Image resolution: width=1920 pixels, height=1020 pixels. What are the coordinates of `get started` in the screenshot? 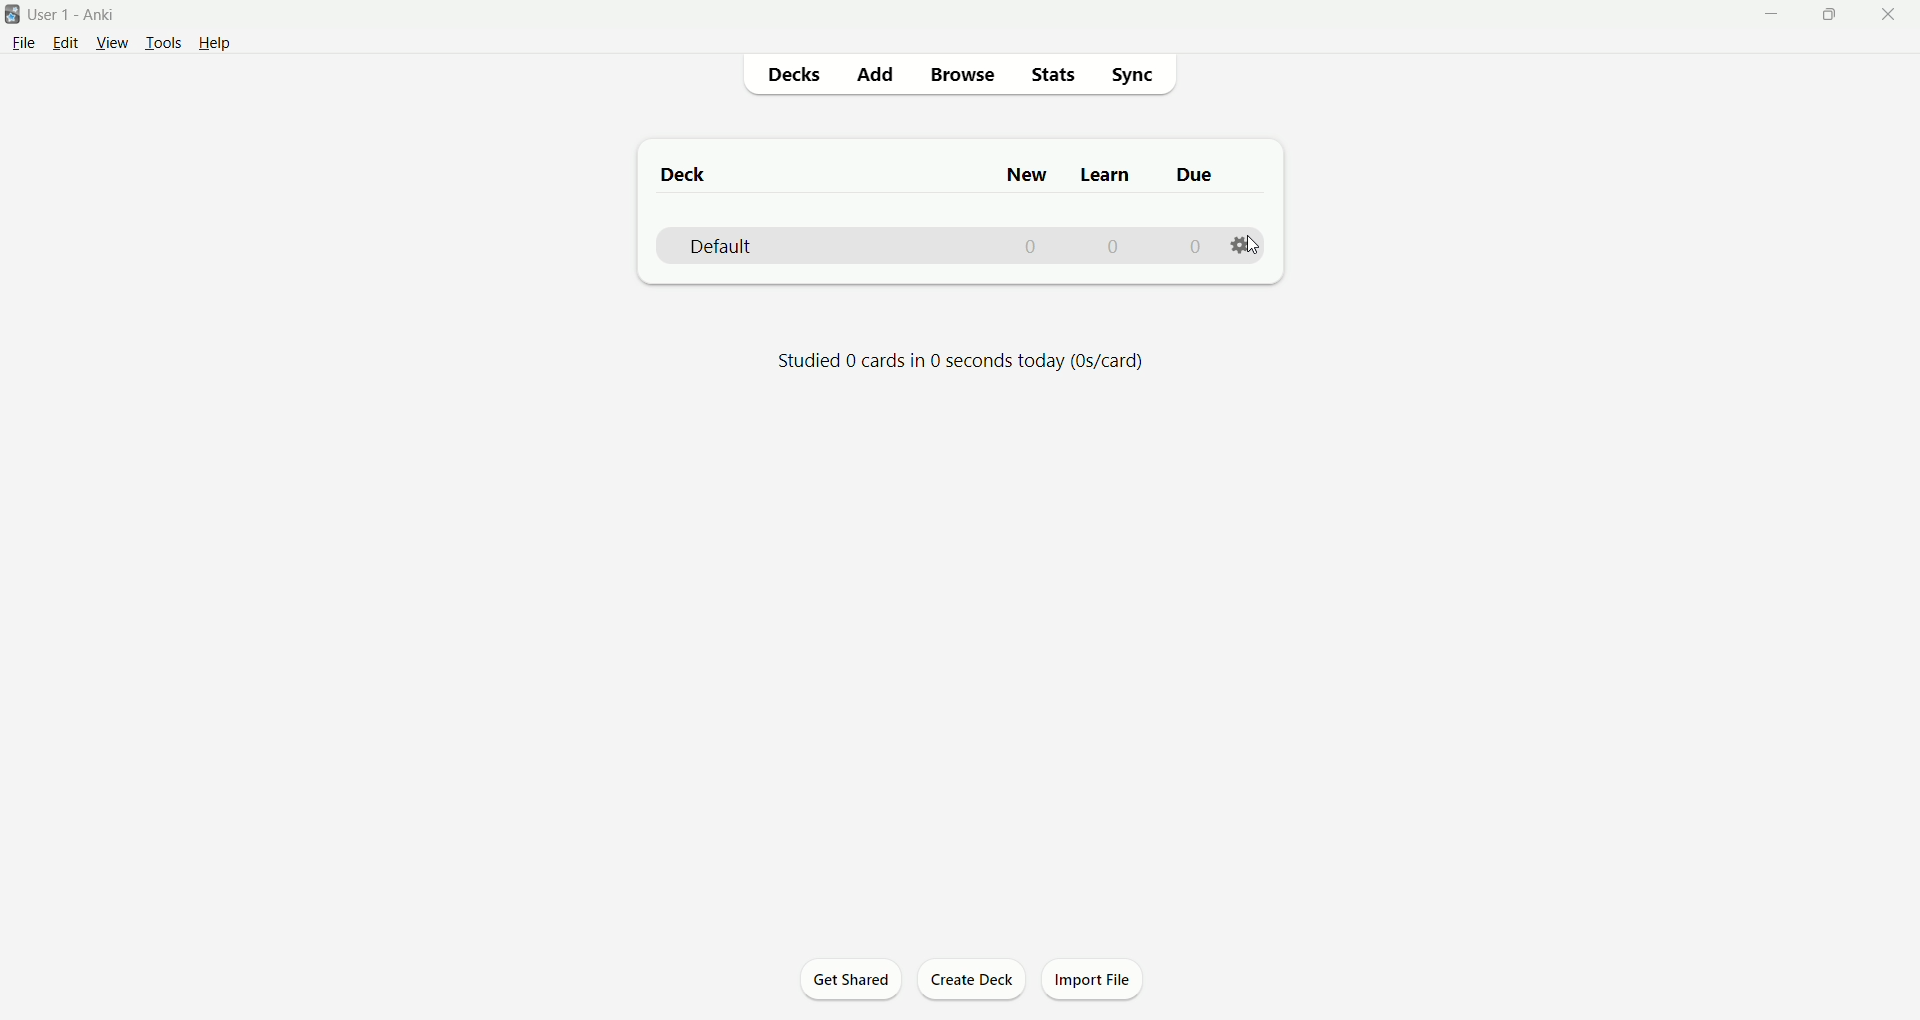 It's located at (851, 979).